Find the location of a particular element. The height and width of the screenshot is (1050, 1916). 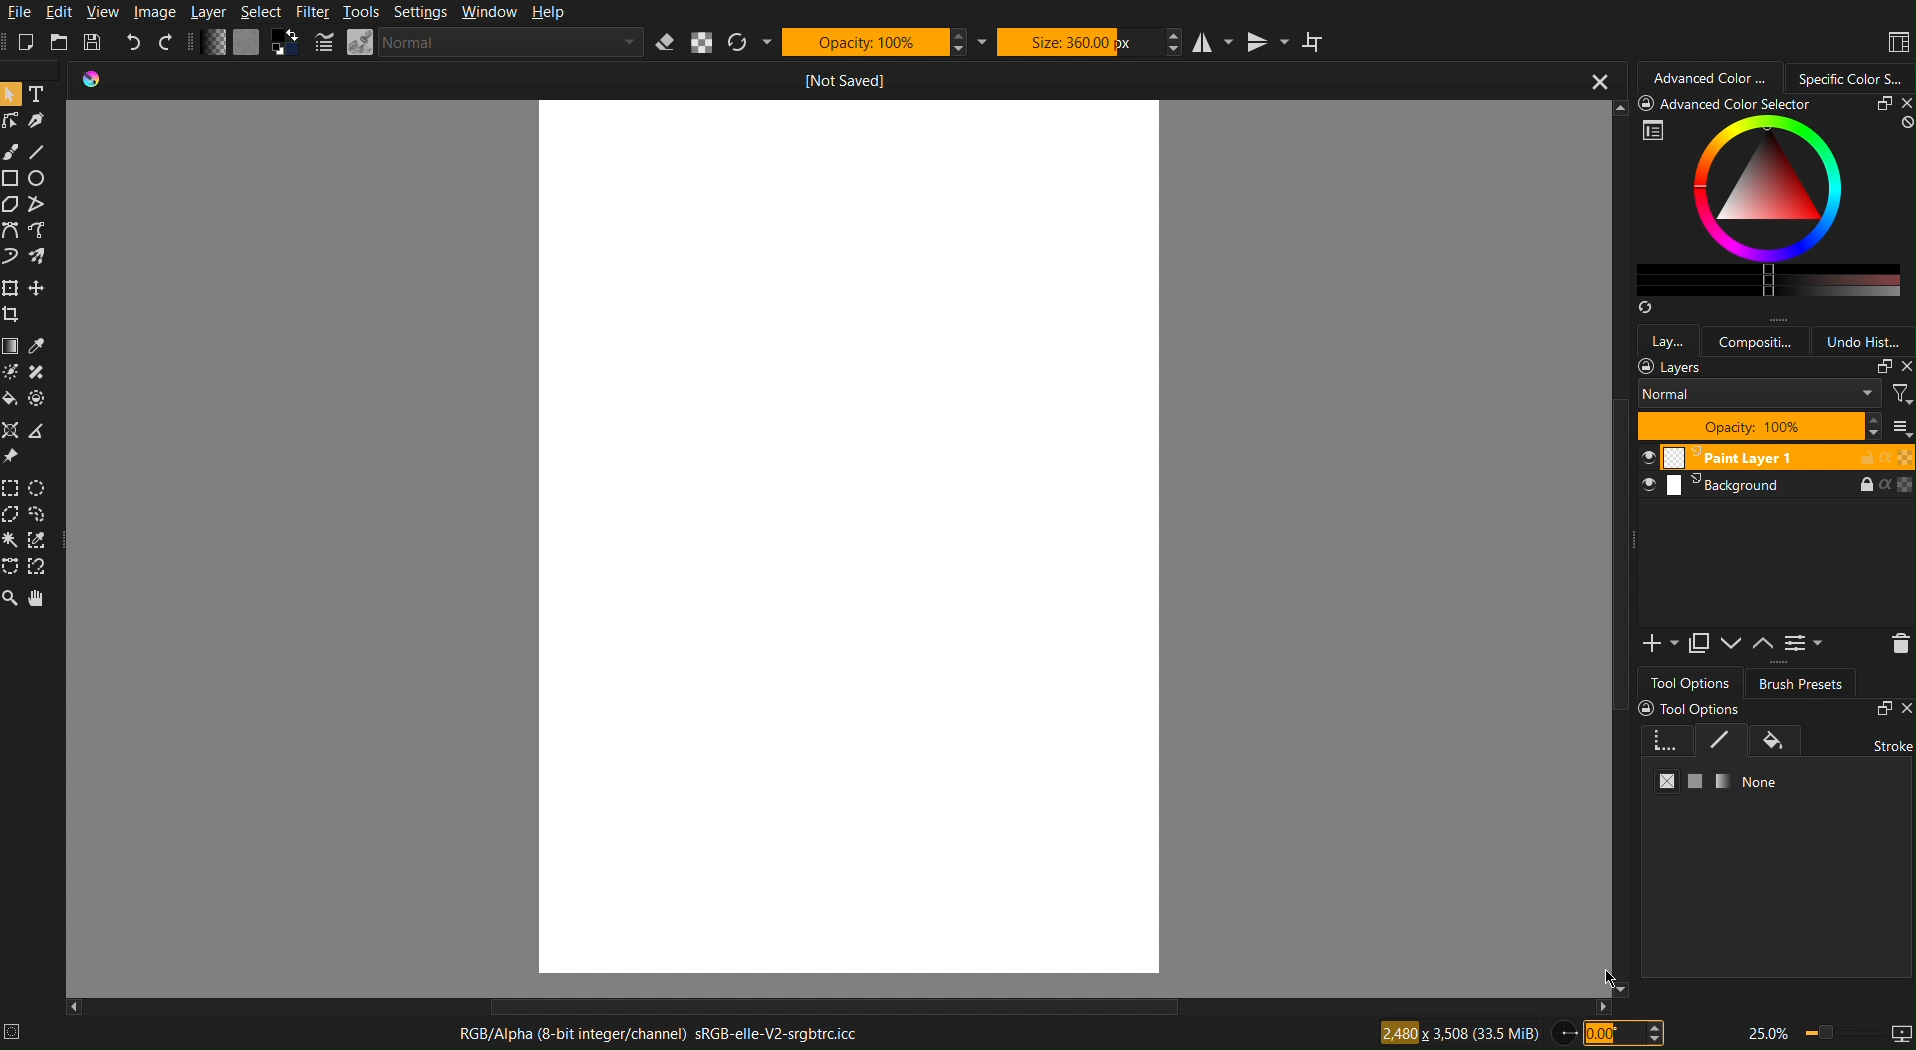

Freehand Brush Tool is located at coordinates (11, 257).